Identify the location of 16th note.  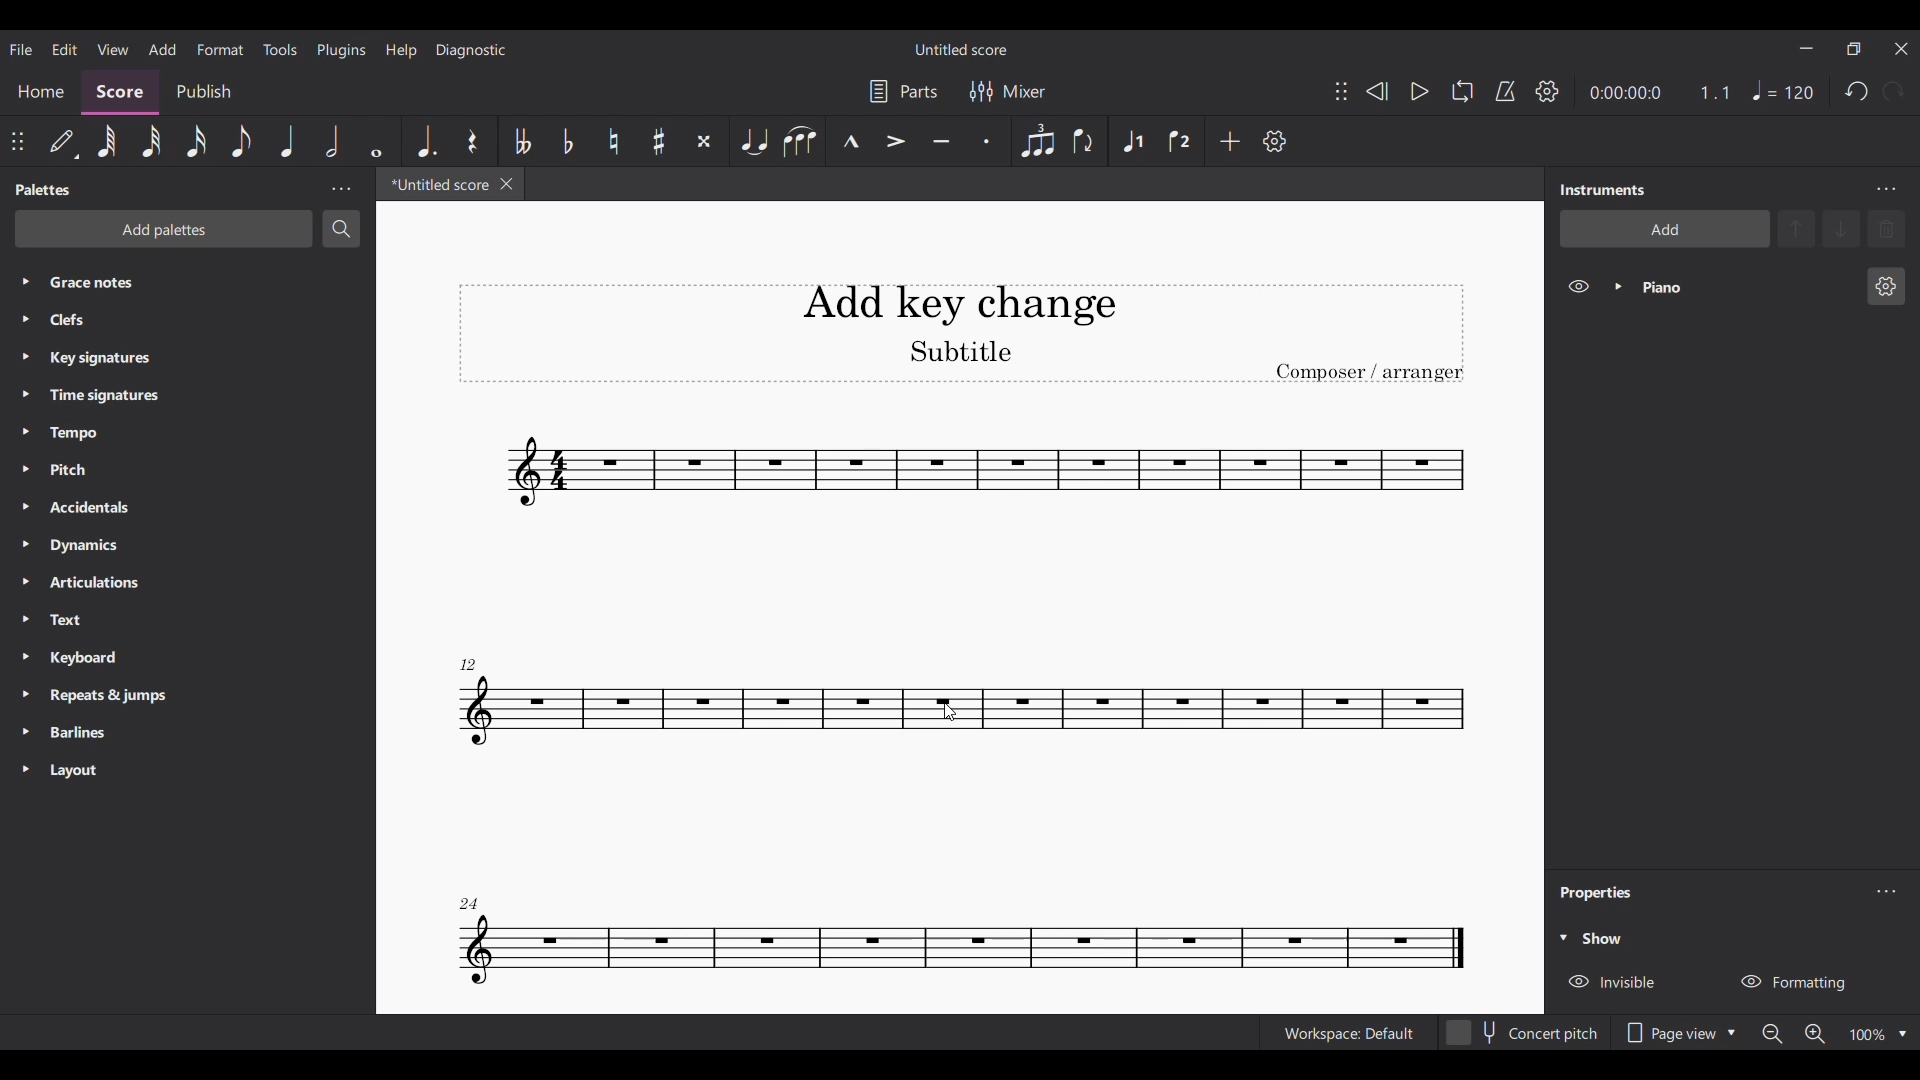
(197, 141).